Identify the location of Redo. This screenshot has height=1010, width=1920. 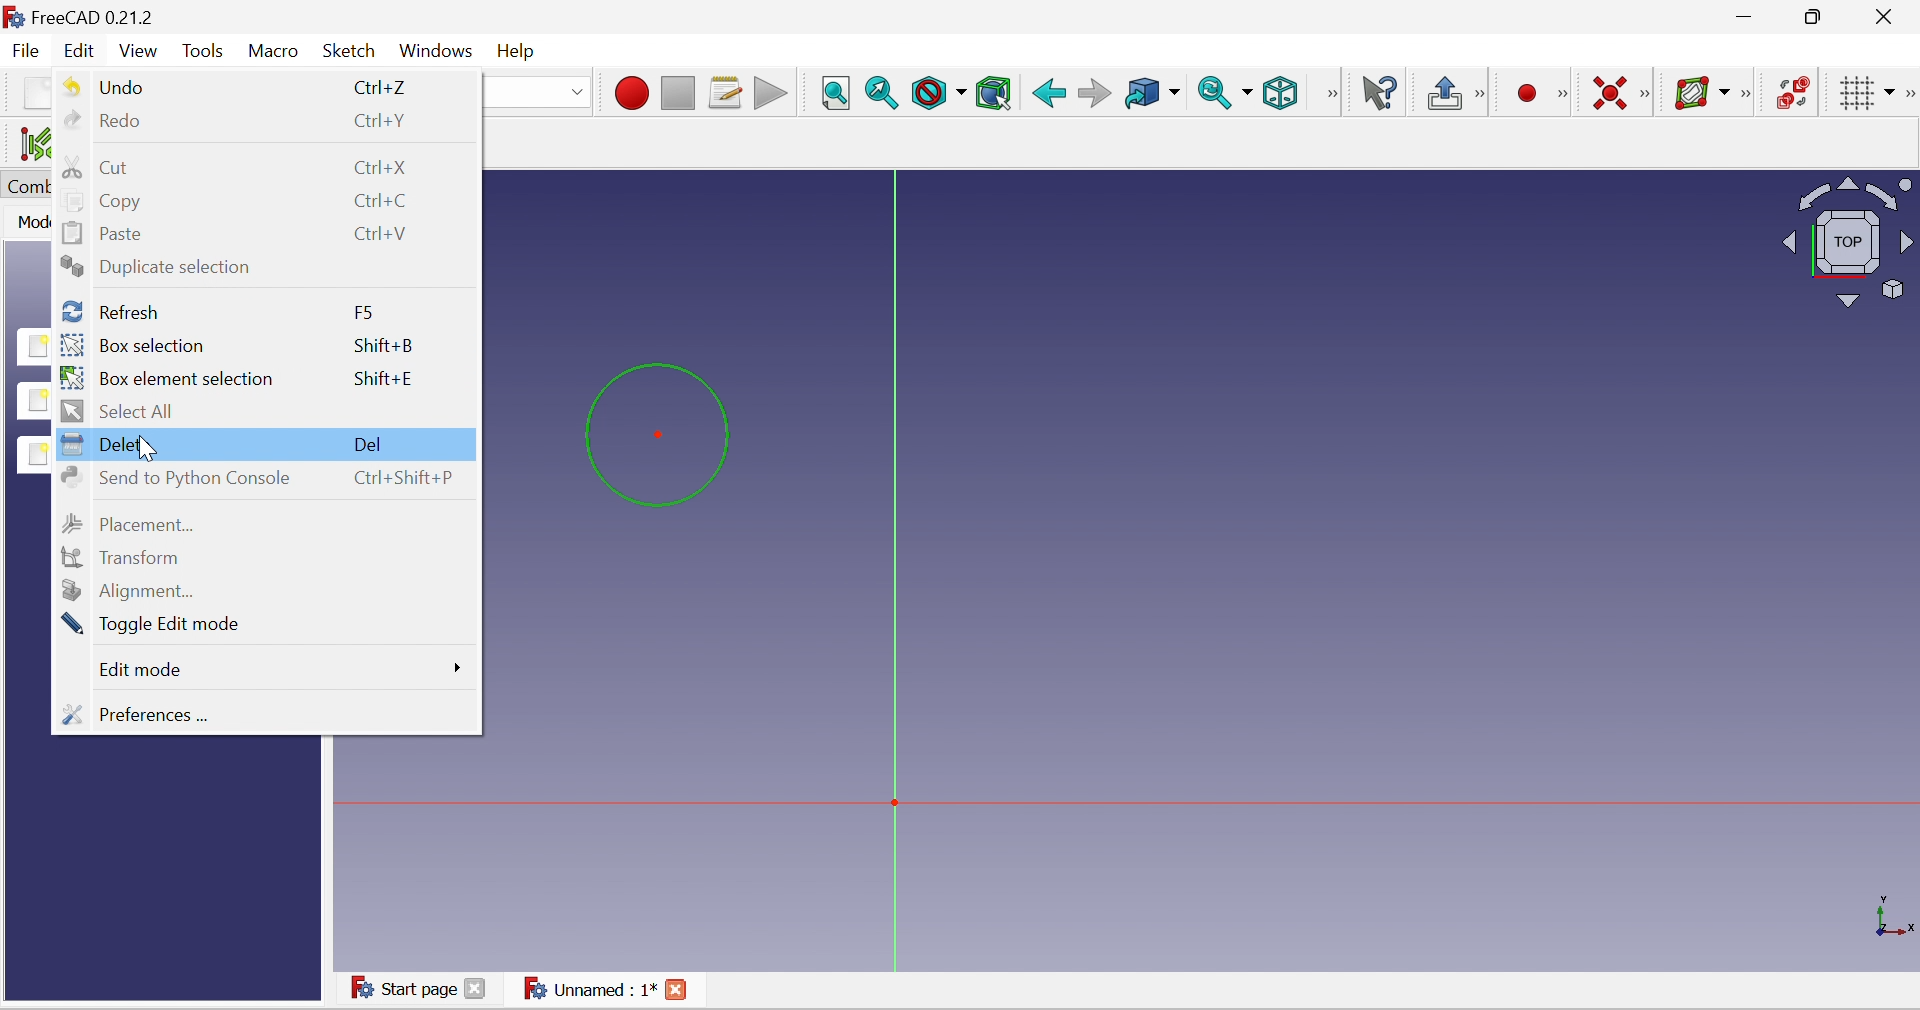
(102, 120).